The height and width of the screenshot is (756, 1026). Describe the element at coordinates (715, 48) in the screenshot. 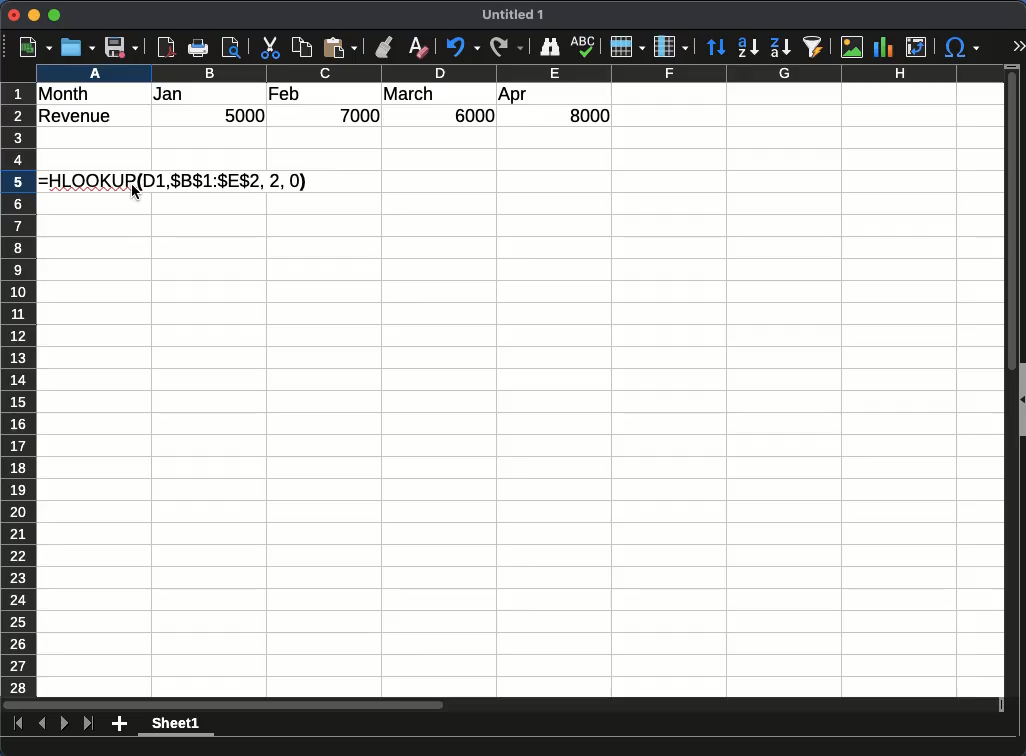

I see `sort` at that location.